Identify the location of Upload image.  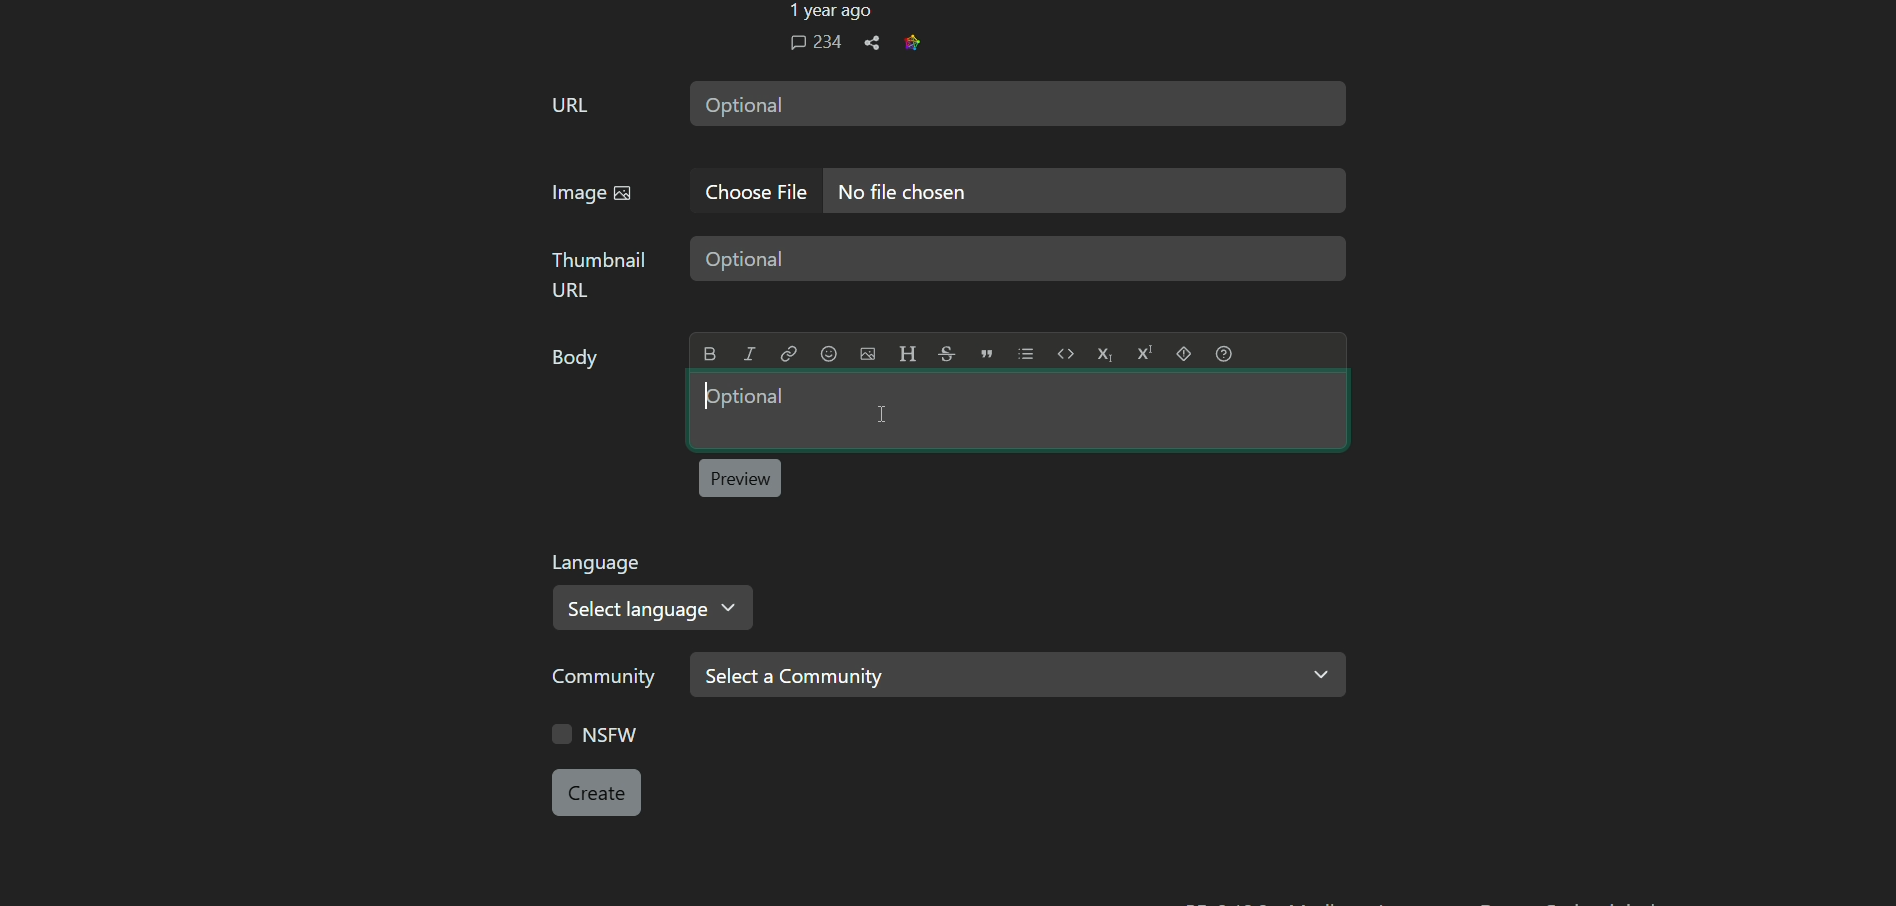
(867, 354).